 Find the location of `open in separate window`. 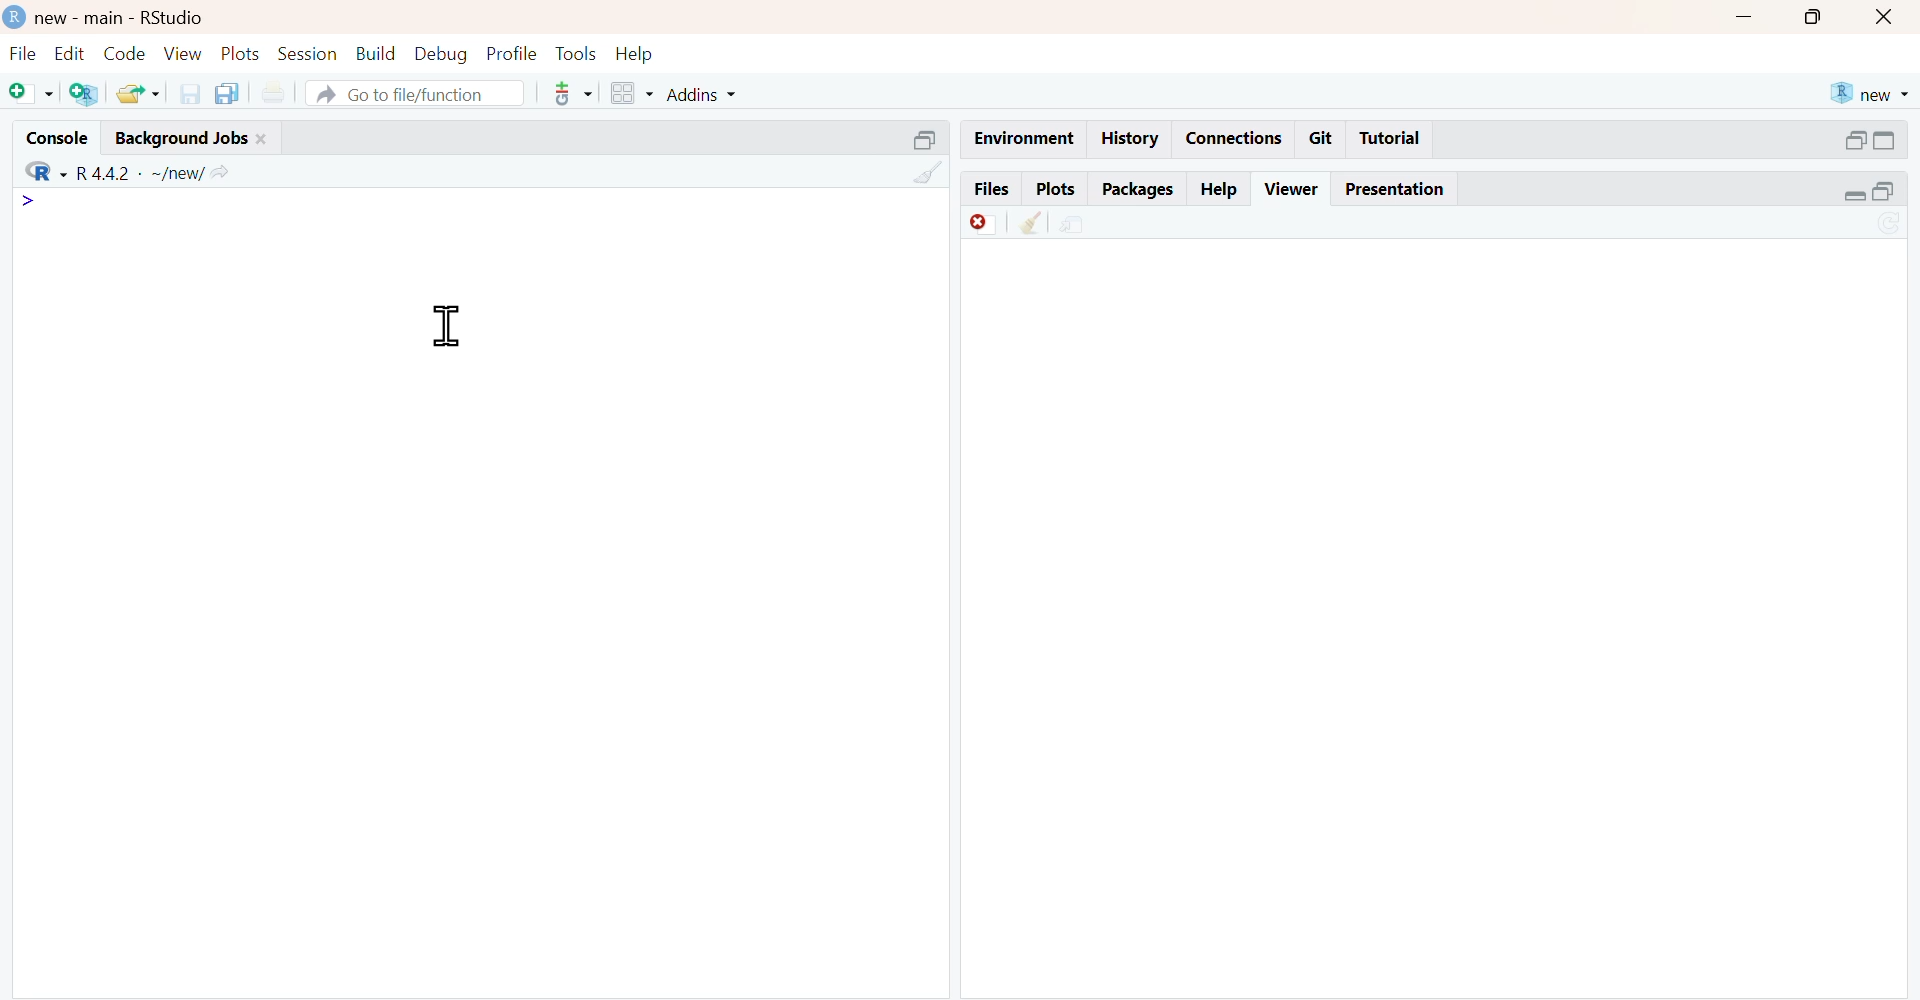

open in separate window is located at coordinates (1857, 140).